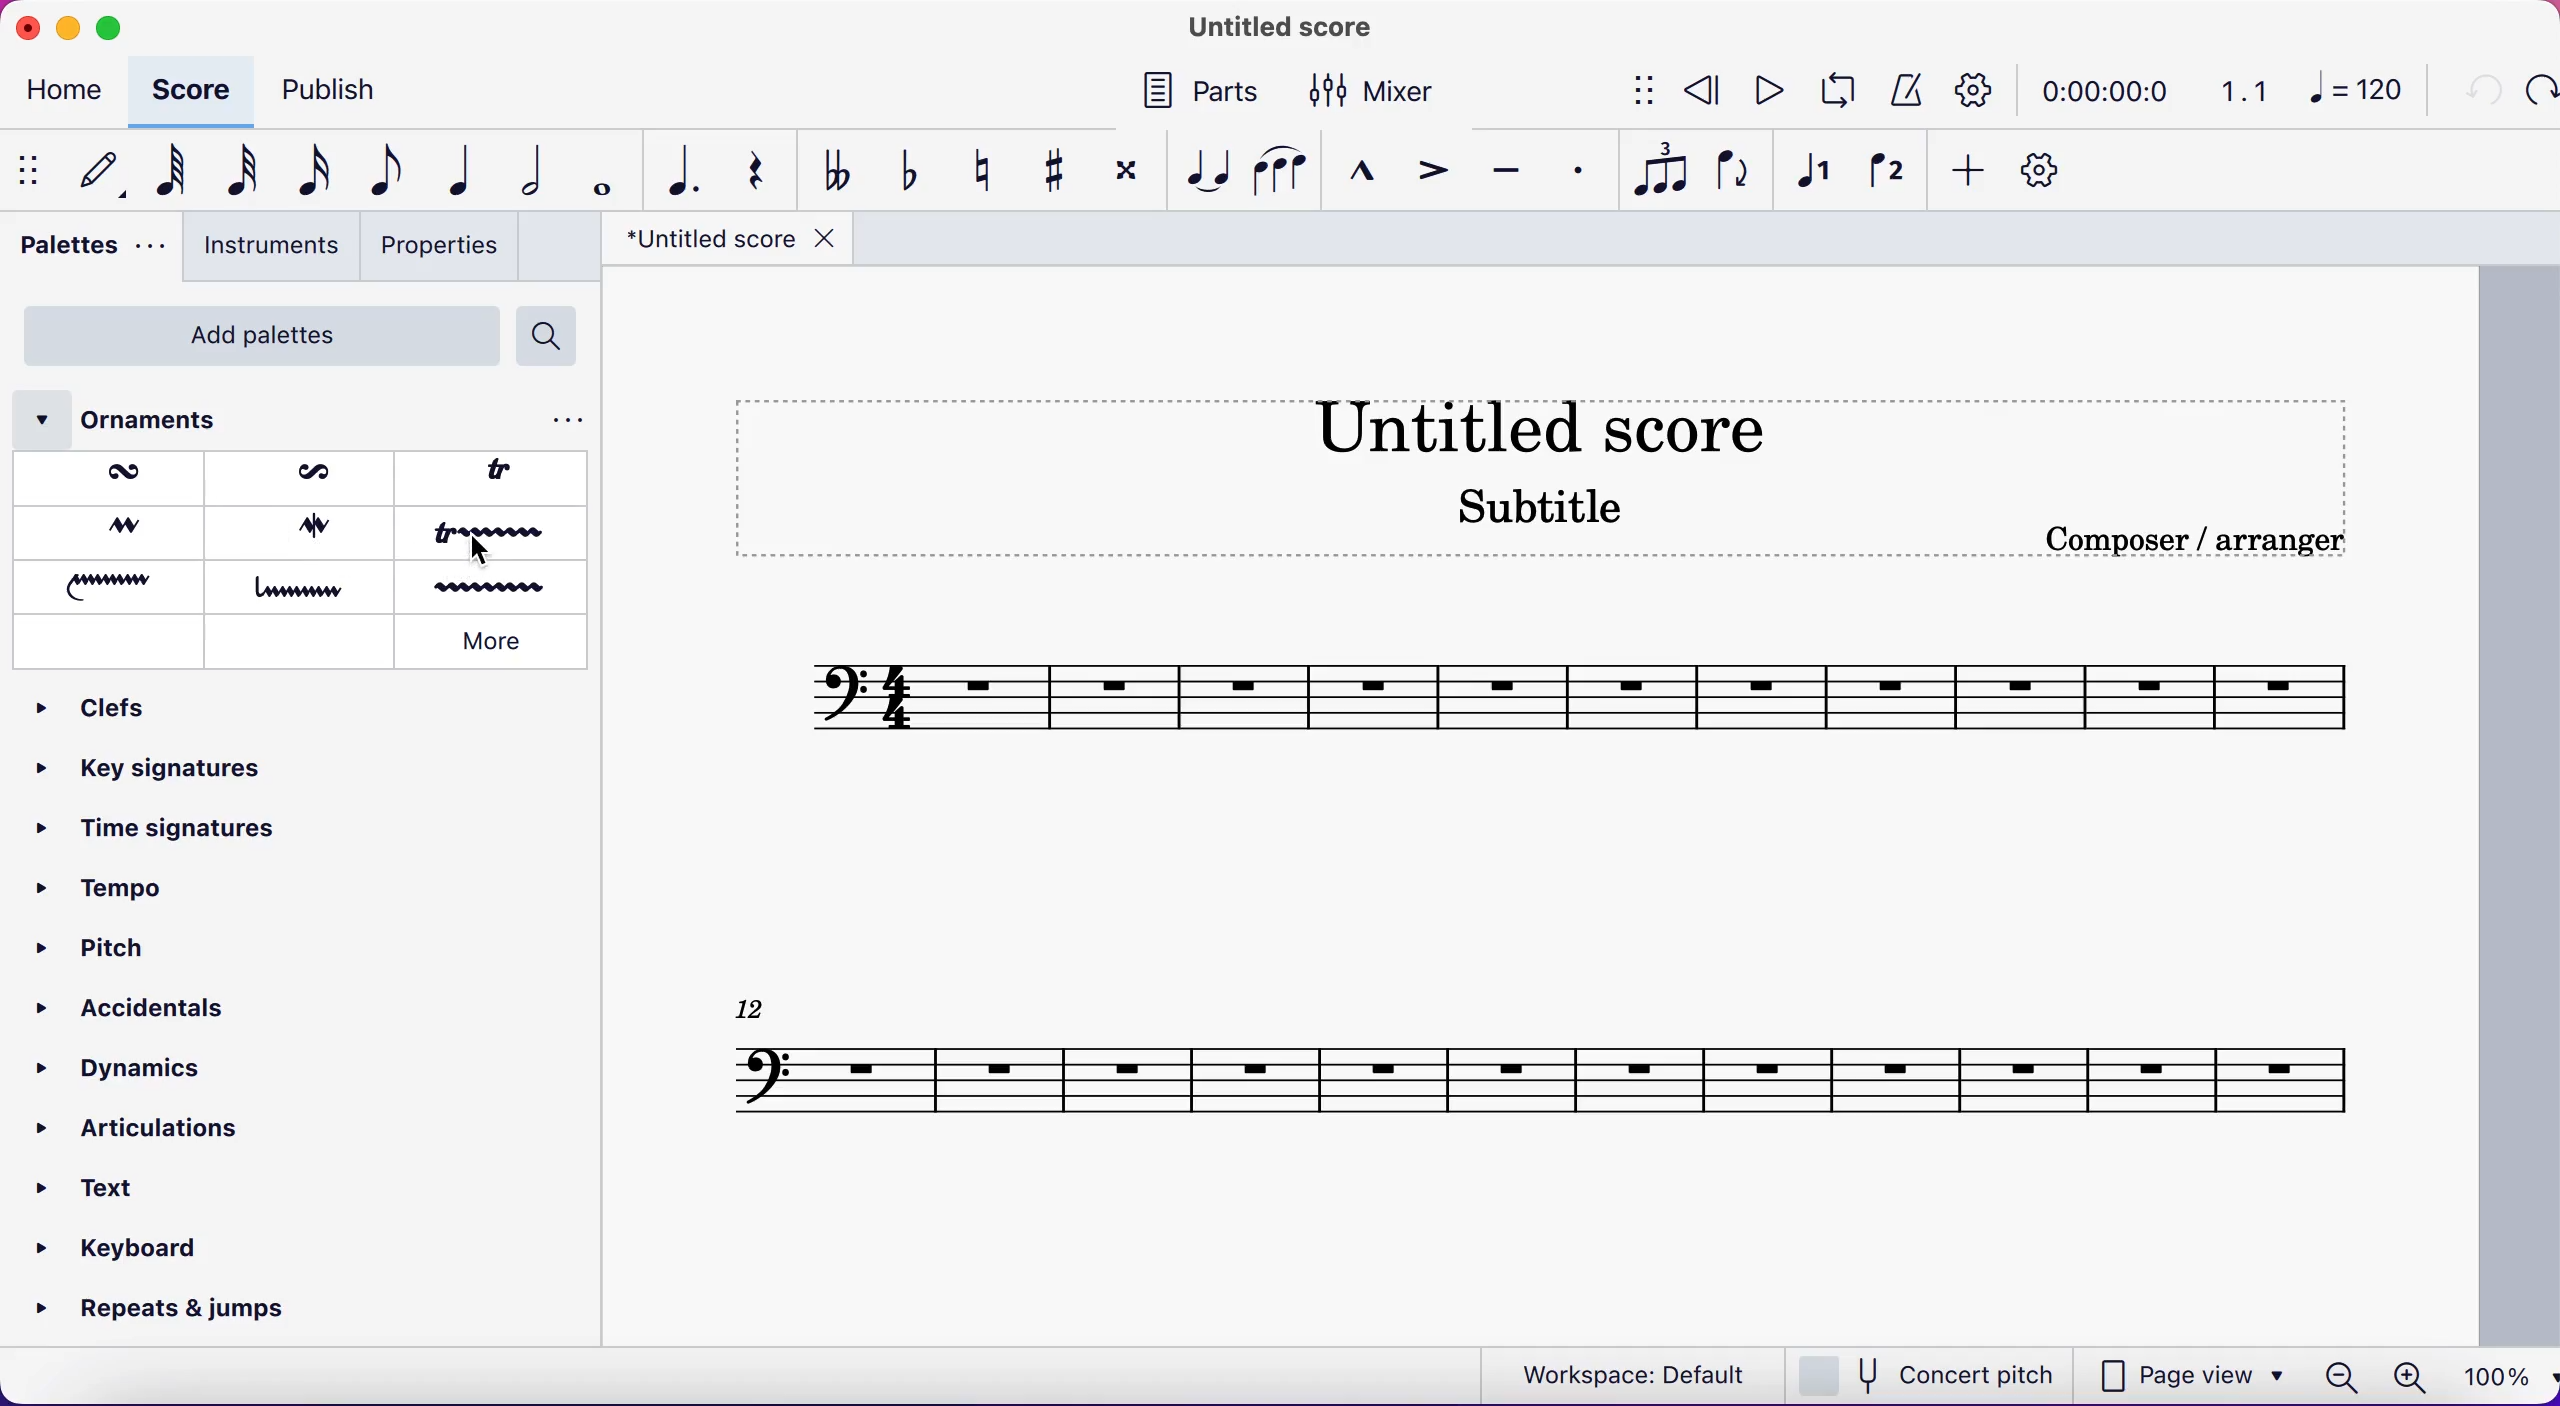 This screenshot has width=2560, height=1406. What do you see at coordinates (1123, 176) in the screenshot?
I see `toggle double sharp` at bounding box center [1123, 176].